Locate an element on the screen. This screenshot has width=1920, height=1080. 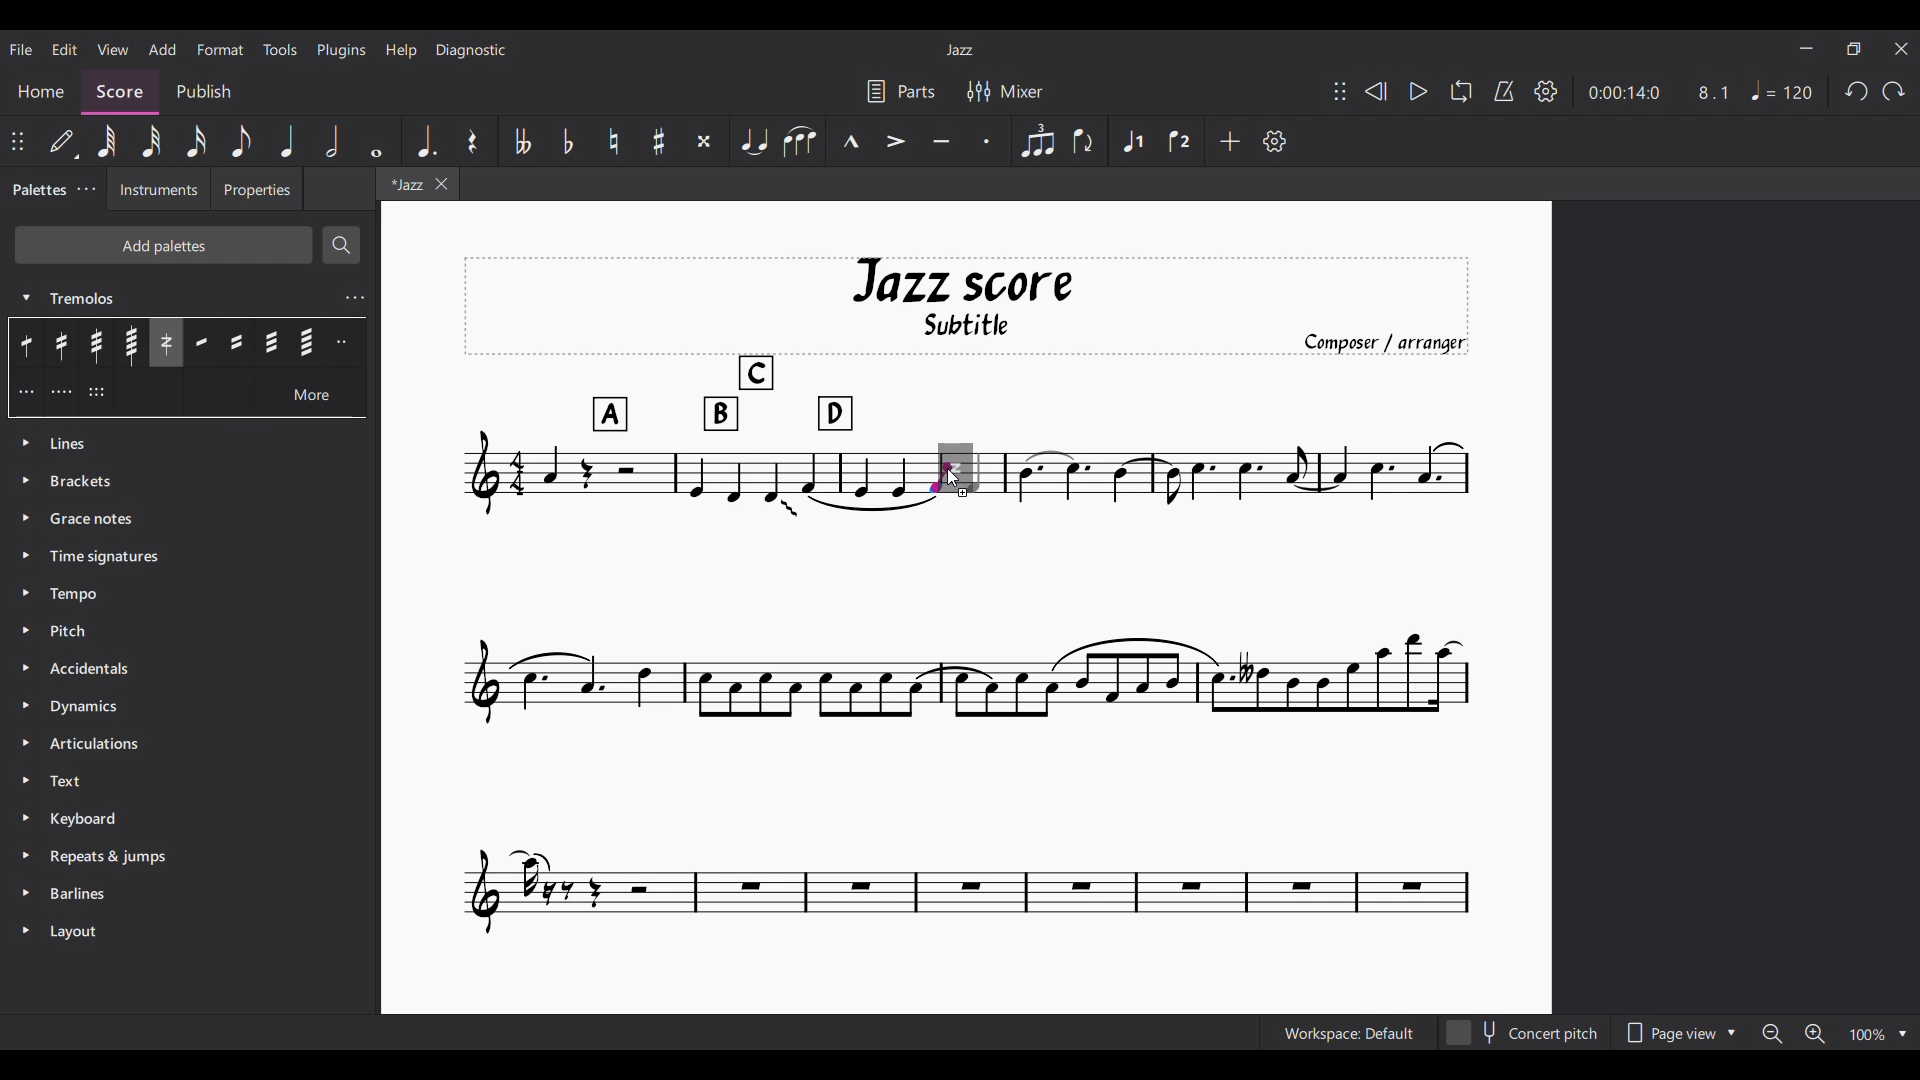
Augmentation dot is located at coordinates (425, 141).